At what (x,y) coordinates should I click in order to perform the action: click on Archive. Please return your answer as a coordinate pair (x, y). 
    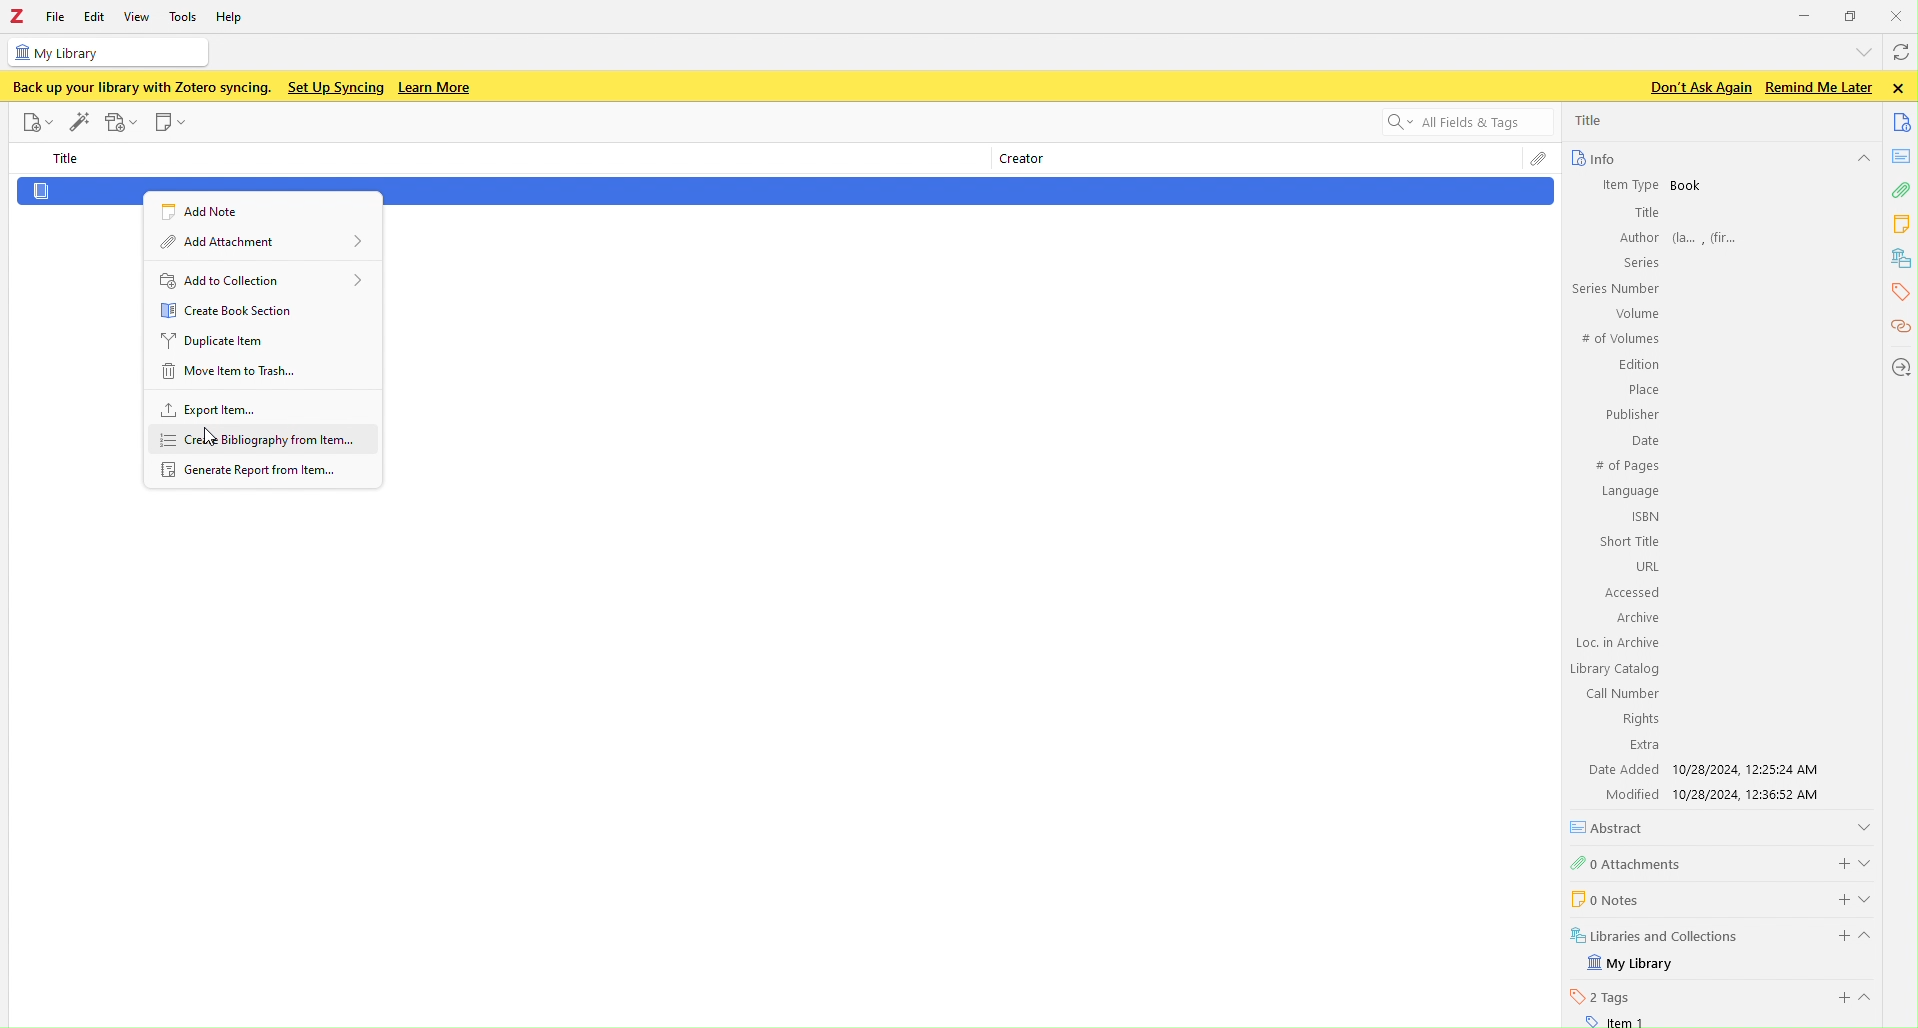
    Looking at the image, I should click on (1635, 617).